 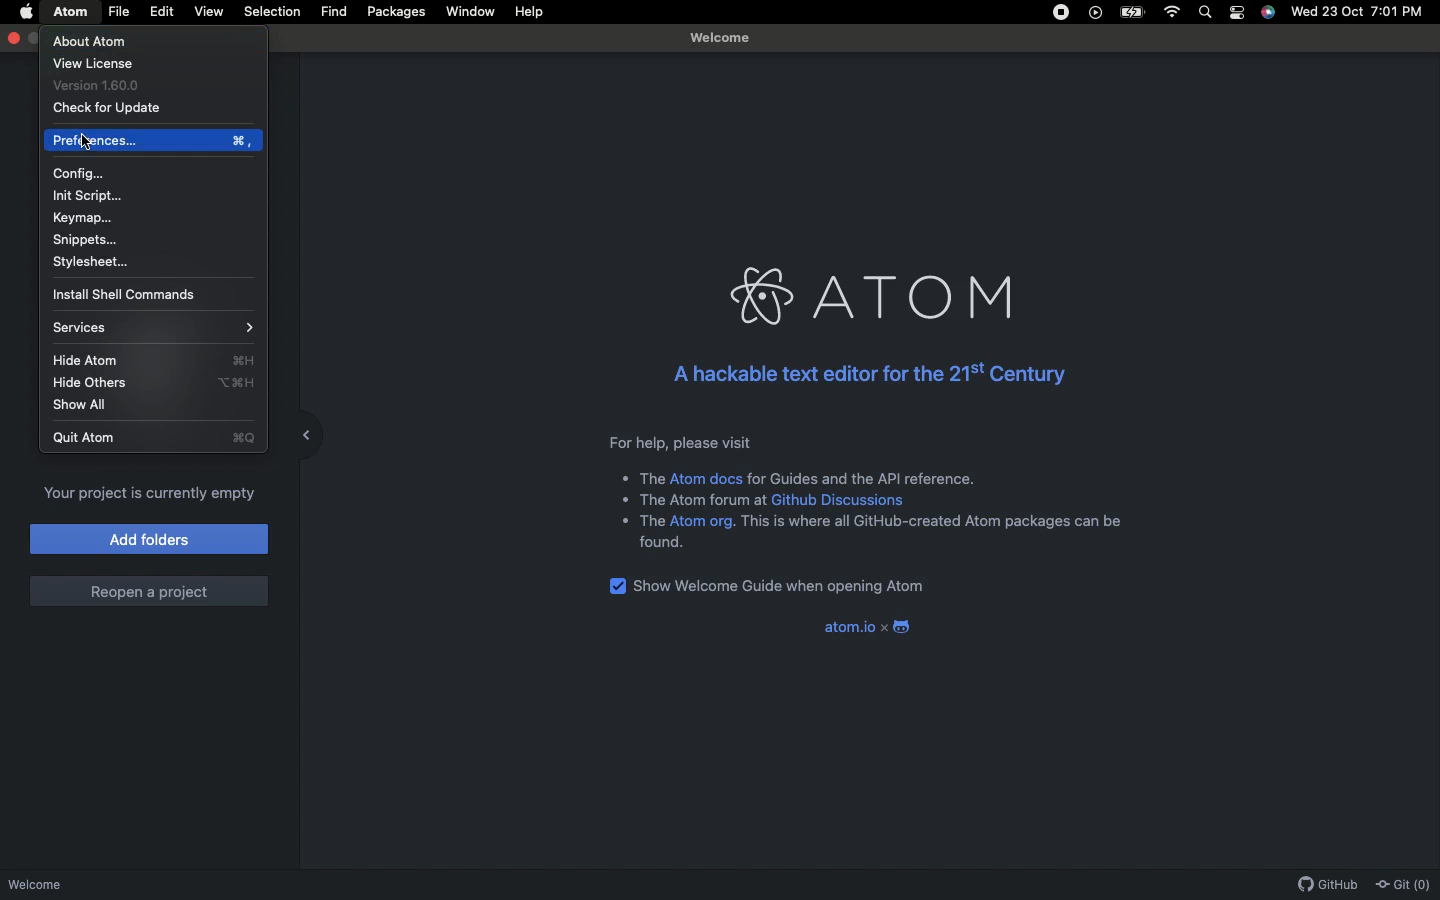 What do you see at coordinates (1205, 12) in the screenshot?
I see `Search` at bounding box center [1205, 12].